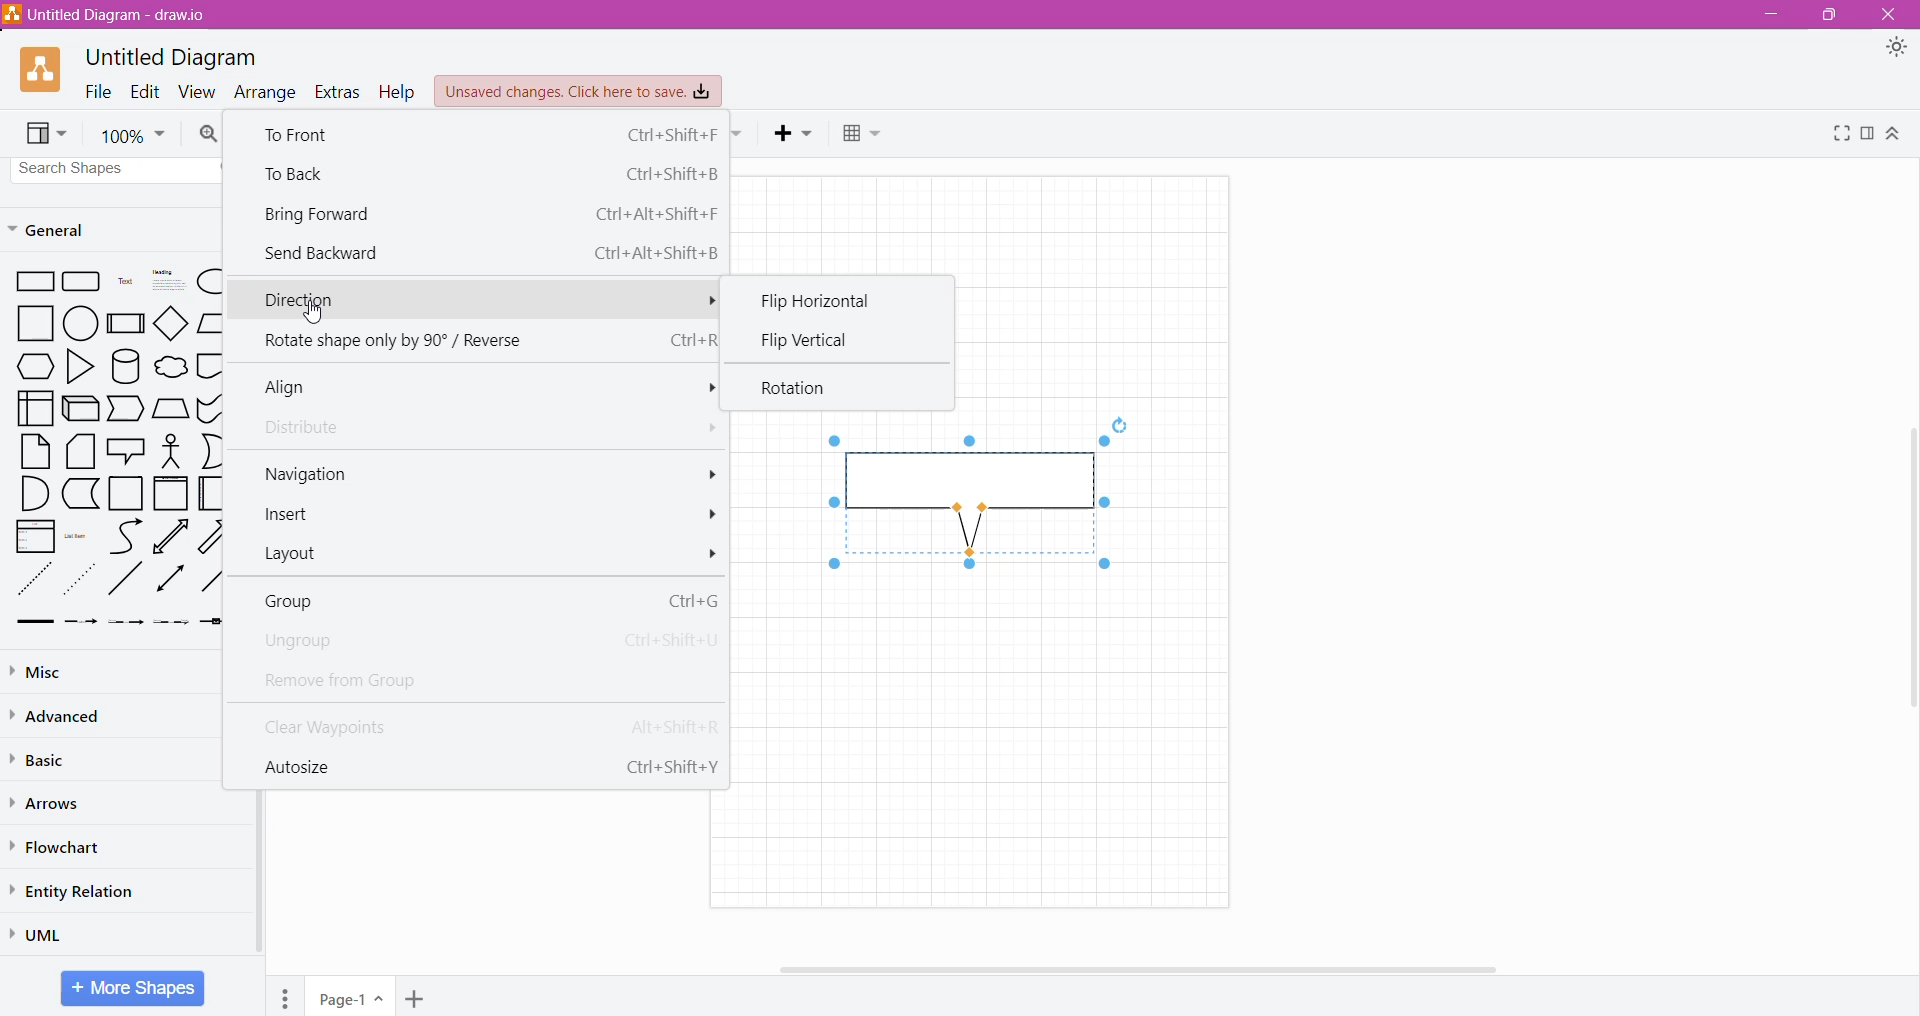 This screenshot has height=1016, width=1920. Describe the element at coordinates (211, 365) in the screenshot. I see `document` at that location.